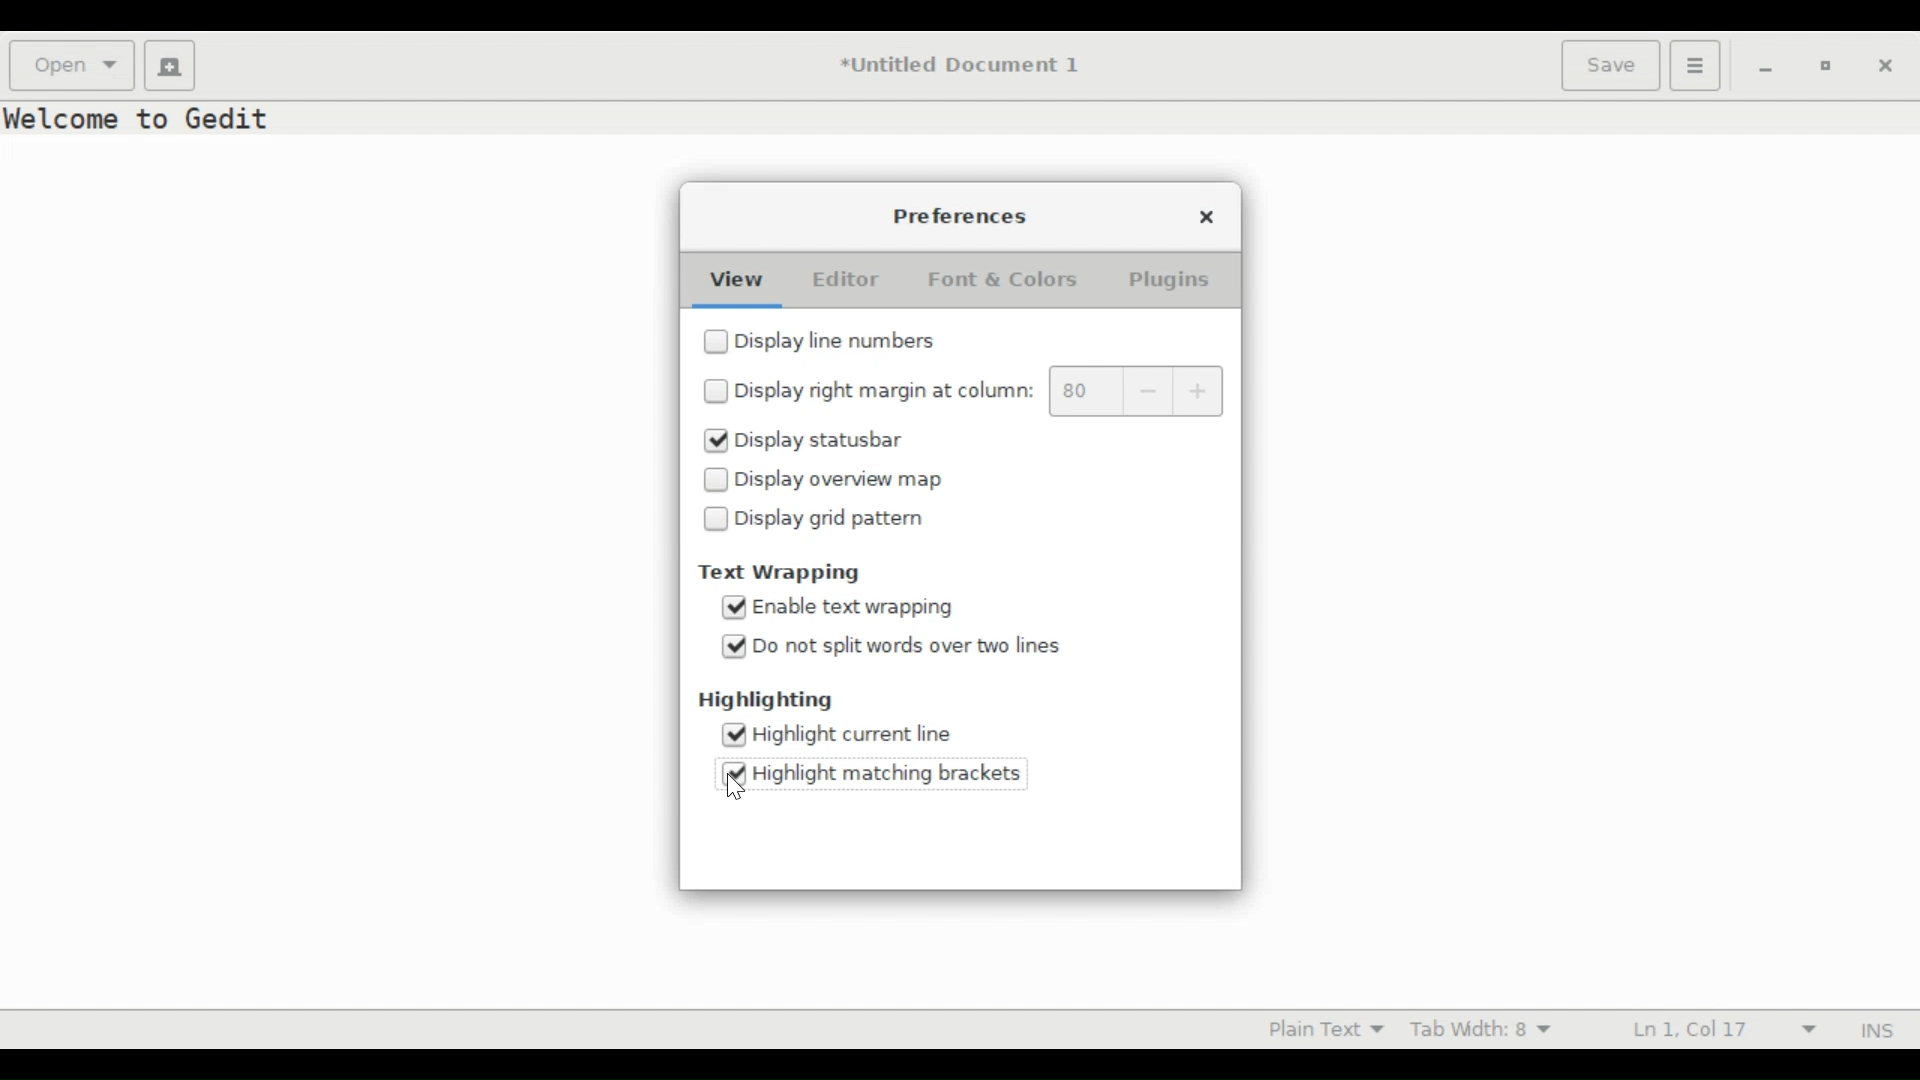 The image size is (1920, 1080). Describe the element at coordinates (1822, 64) in the screenshot. I see `Restore` at that location.